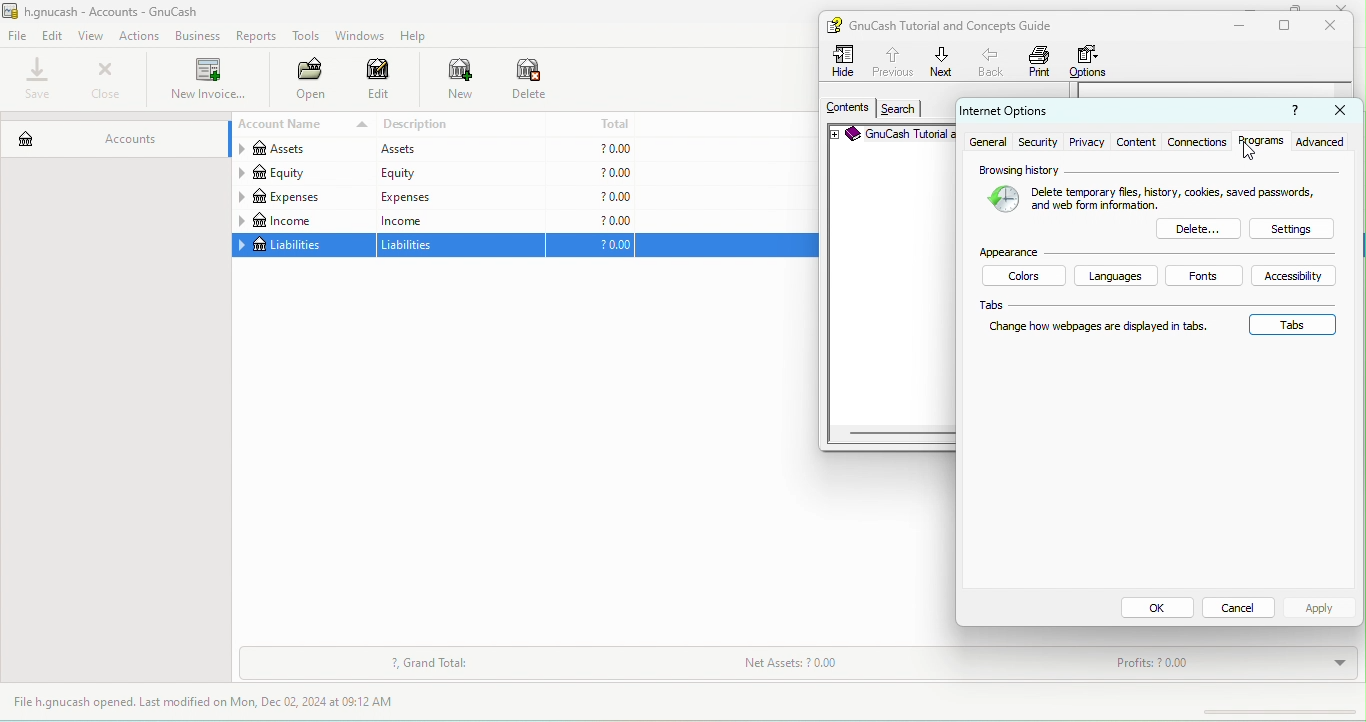 This screenshot has height=722, width=1366. What do you see at coordinates (1093, 61) in the screenshot?
I see `options` at bounding box center [1093, 61].